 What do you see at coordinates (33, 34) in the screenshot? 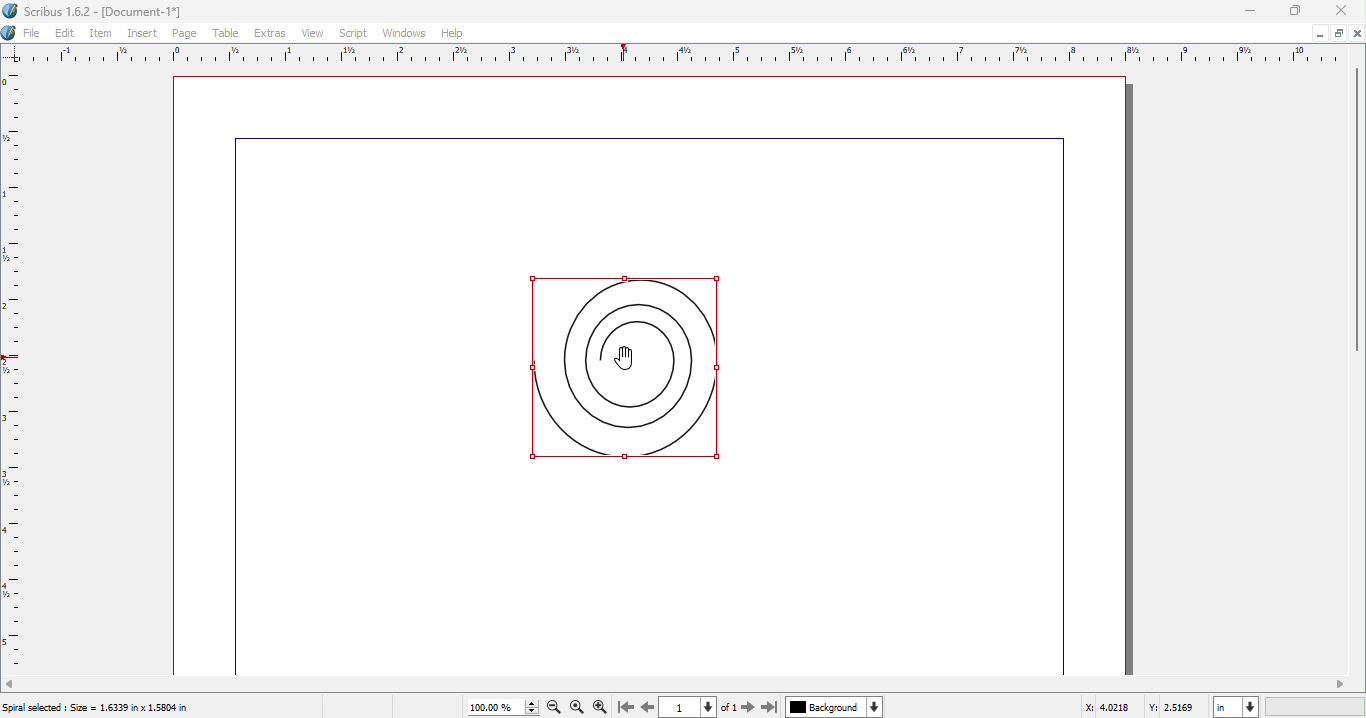
I see `File` at bounding box center [33, 34].